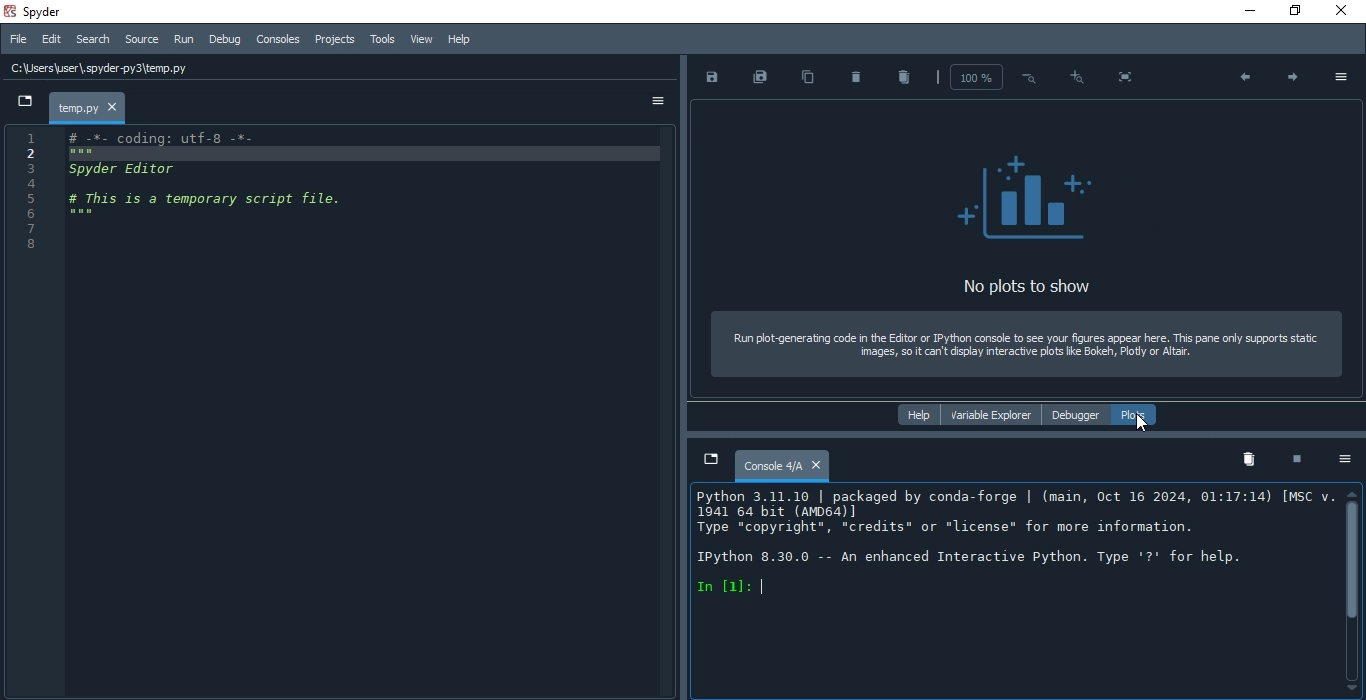 Image resolution: width=1366 pixels, height=700 pixels. Describe the element at coordinates (972, 77) in the screenshot. I see `100%` at that location.